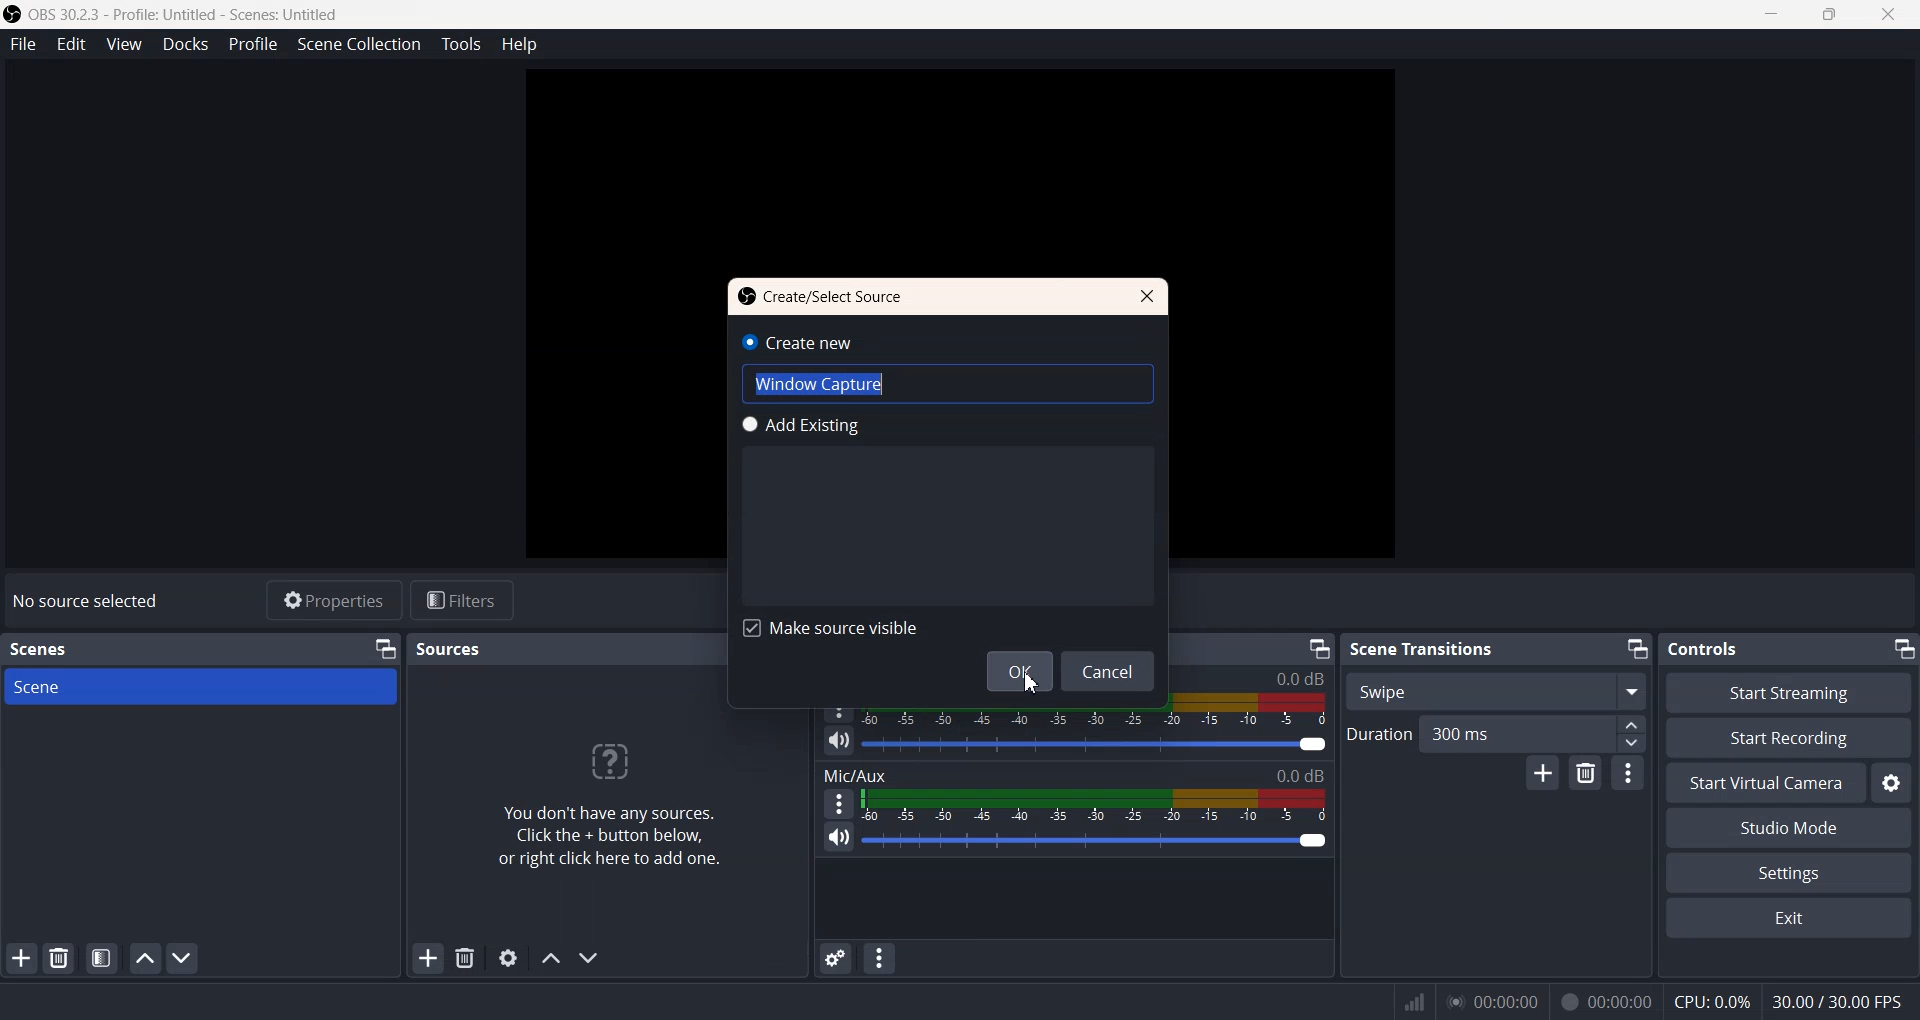 The height and width of the screenshot is (1020, 1920). What do you see at coordinates (1497, 690) in the screenshot?
I see `Swipe` at bounding box center [1497, 690].